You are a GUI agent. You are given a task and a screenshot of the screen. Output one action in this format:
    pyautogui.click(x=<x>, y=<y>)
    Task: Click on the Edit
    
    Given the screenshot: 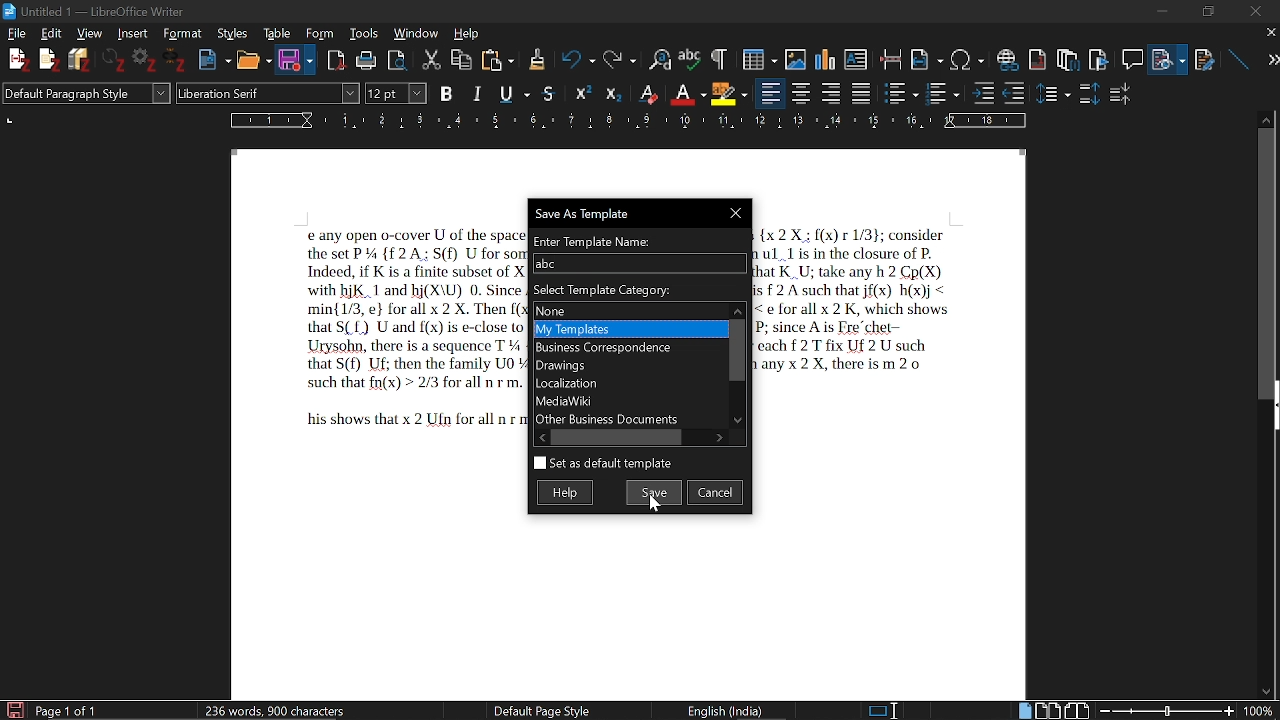 What is the action you would take?
    pyautogui.click(x=54, y=33)
    